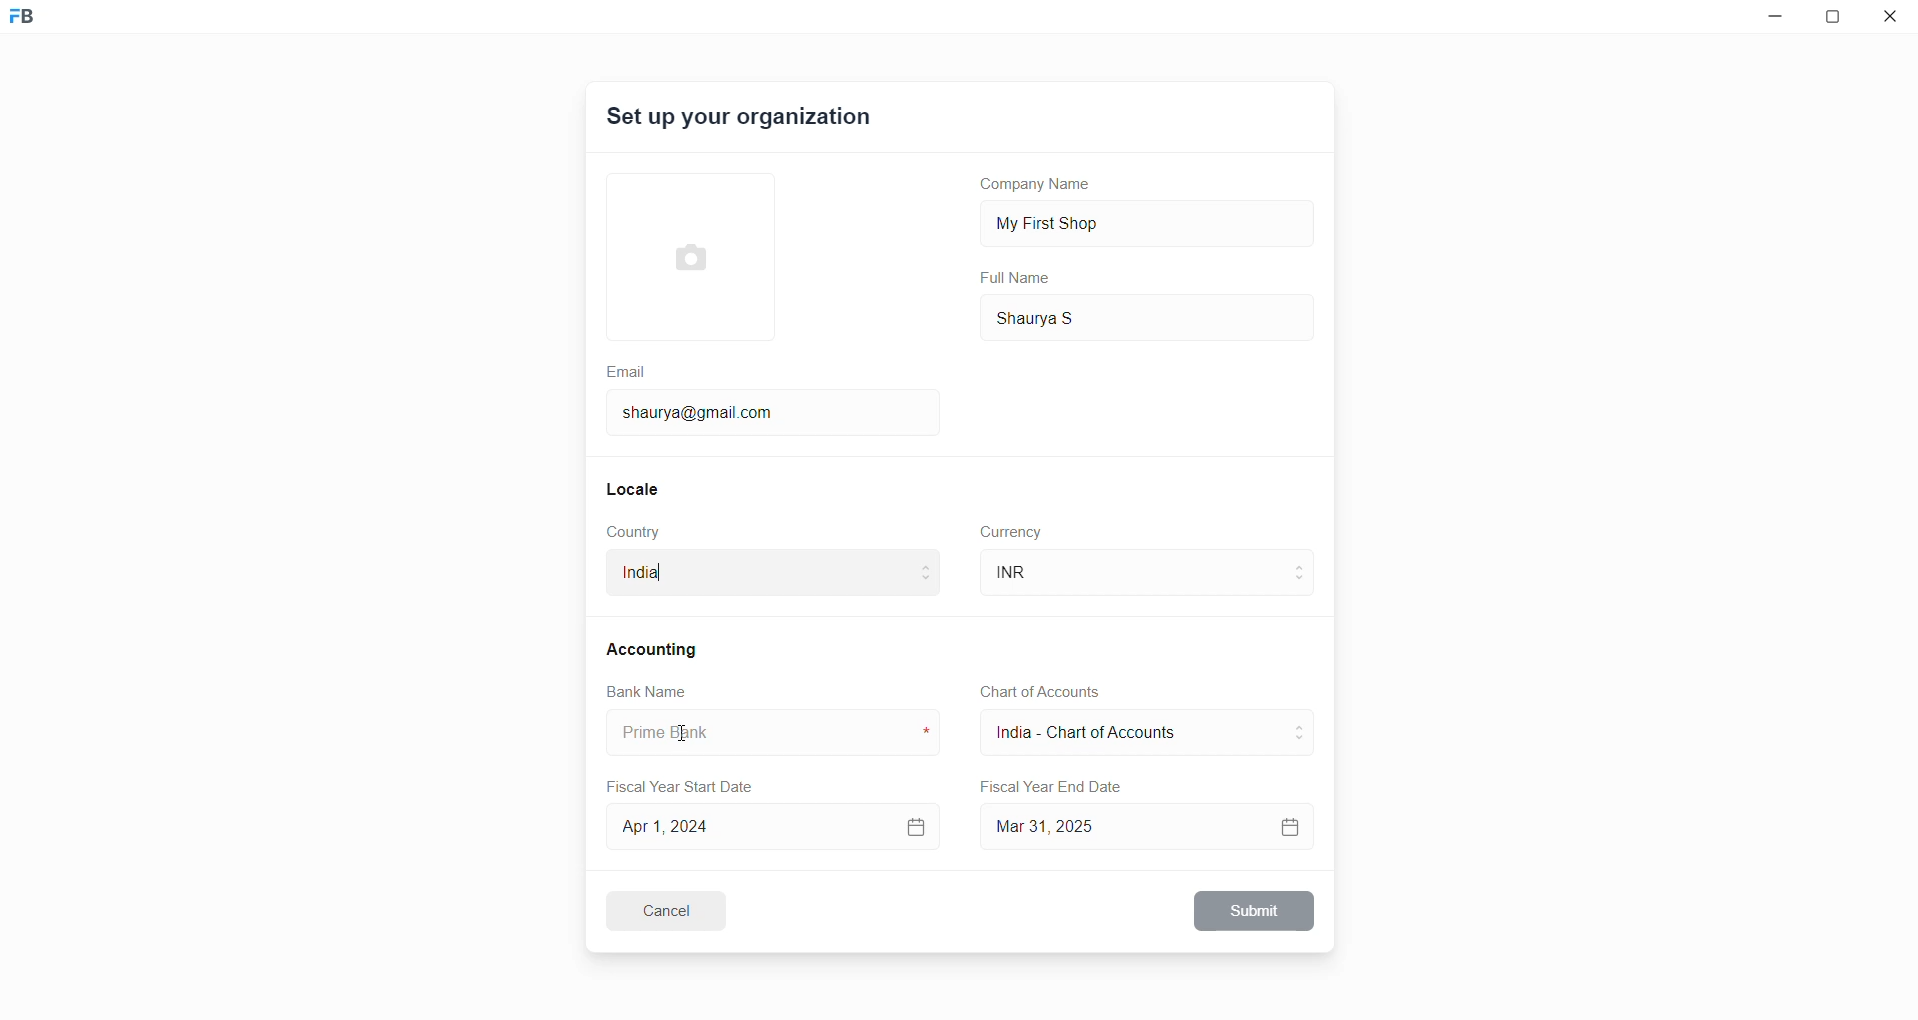 The height and width of the screenshot is (1020, 1918). What do you see at coordinates (1079, 221) in the screenshot?
I see `My First Shop` at bounding box center [1079, 221].